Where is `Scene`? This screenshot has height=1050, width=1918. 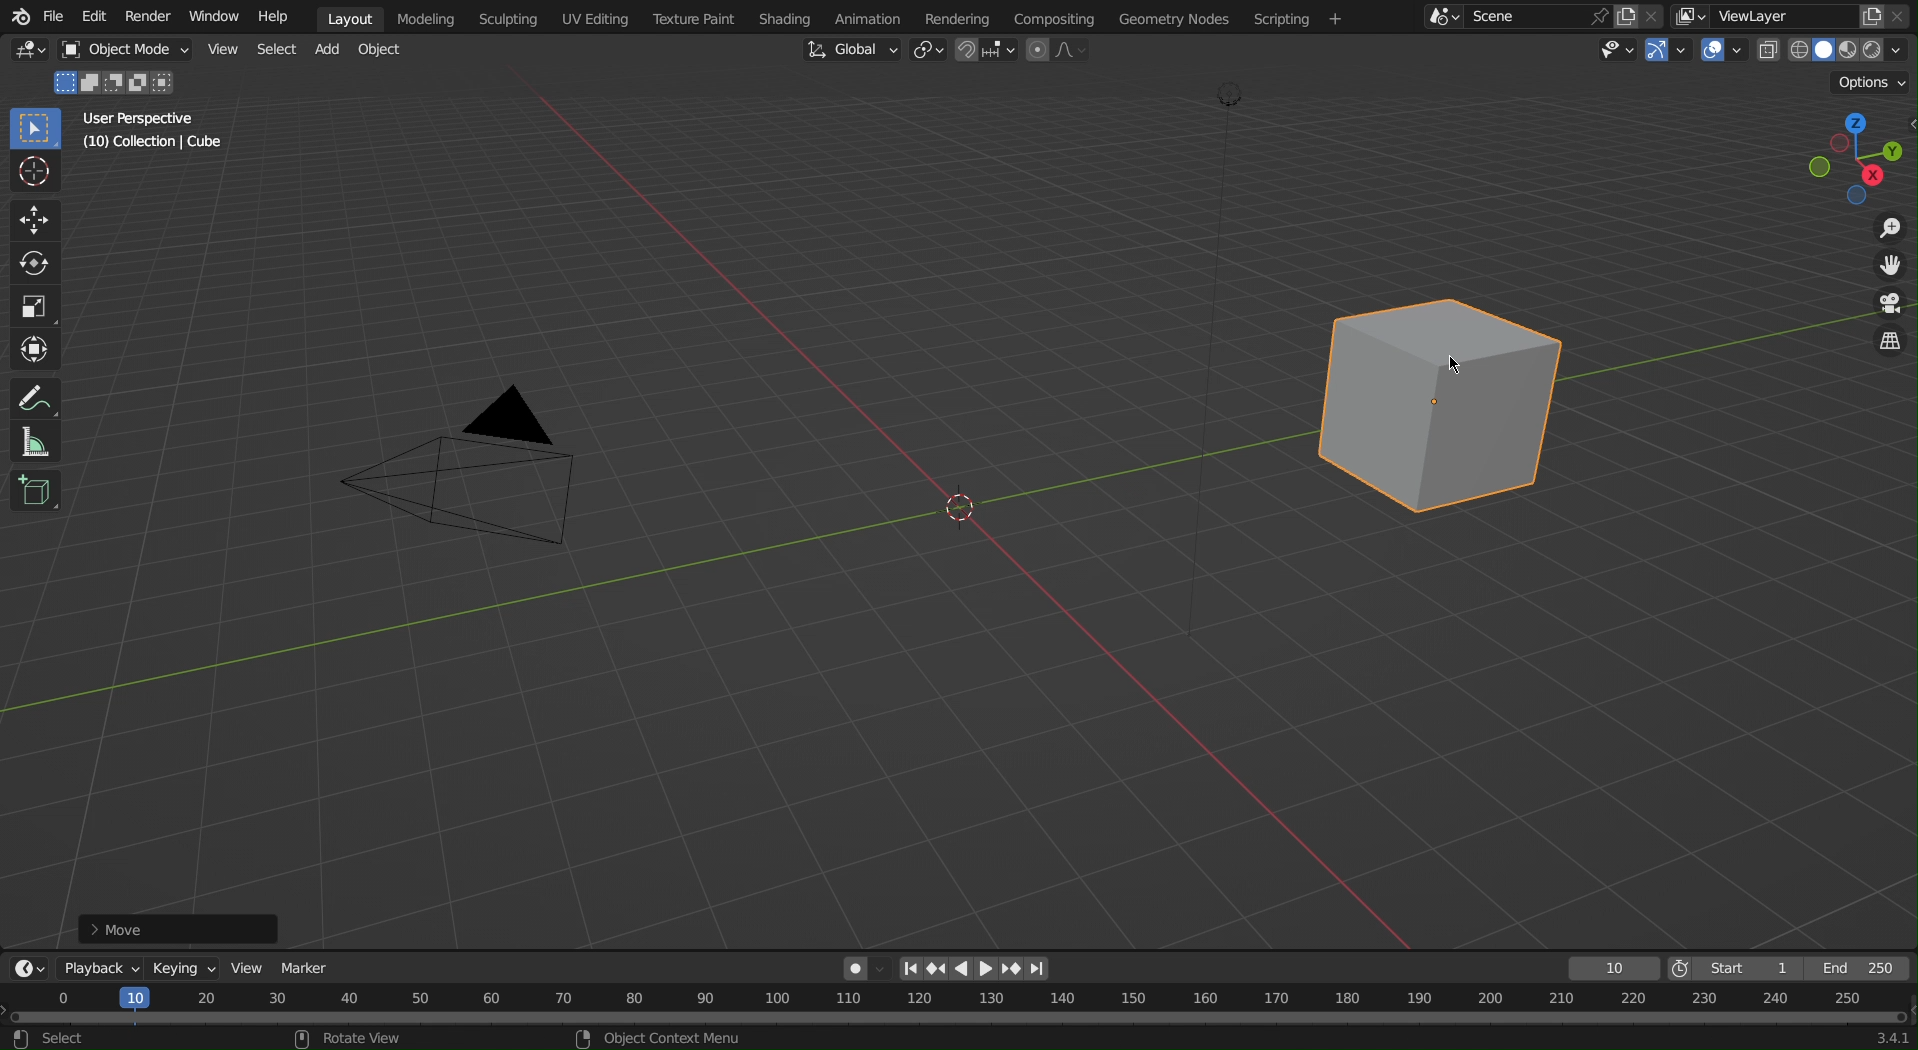 Scene is located at coordinates (1514, 17).